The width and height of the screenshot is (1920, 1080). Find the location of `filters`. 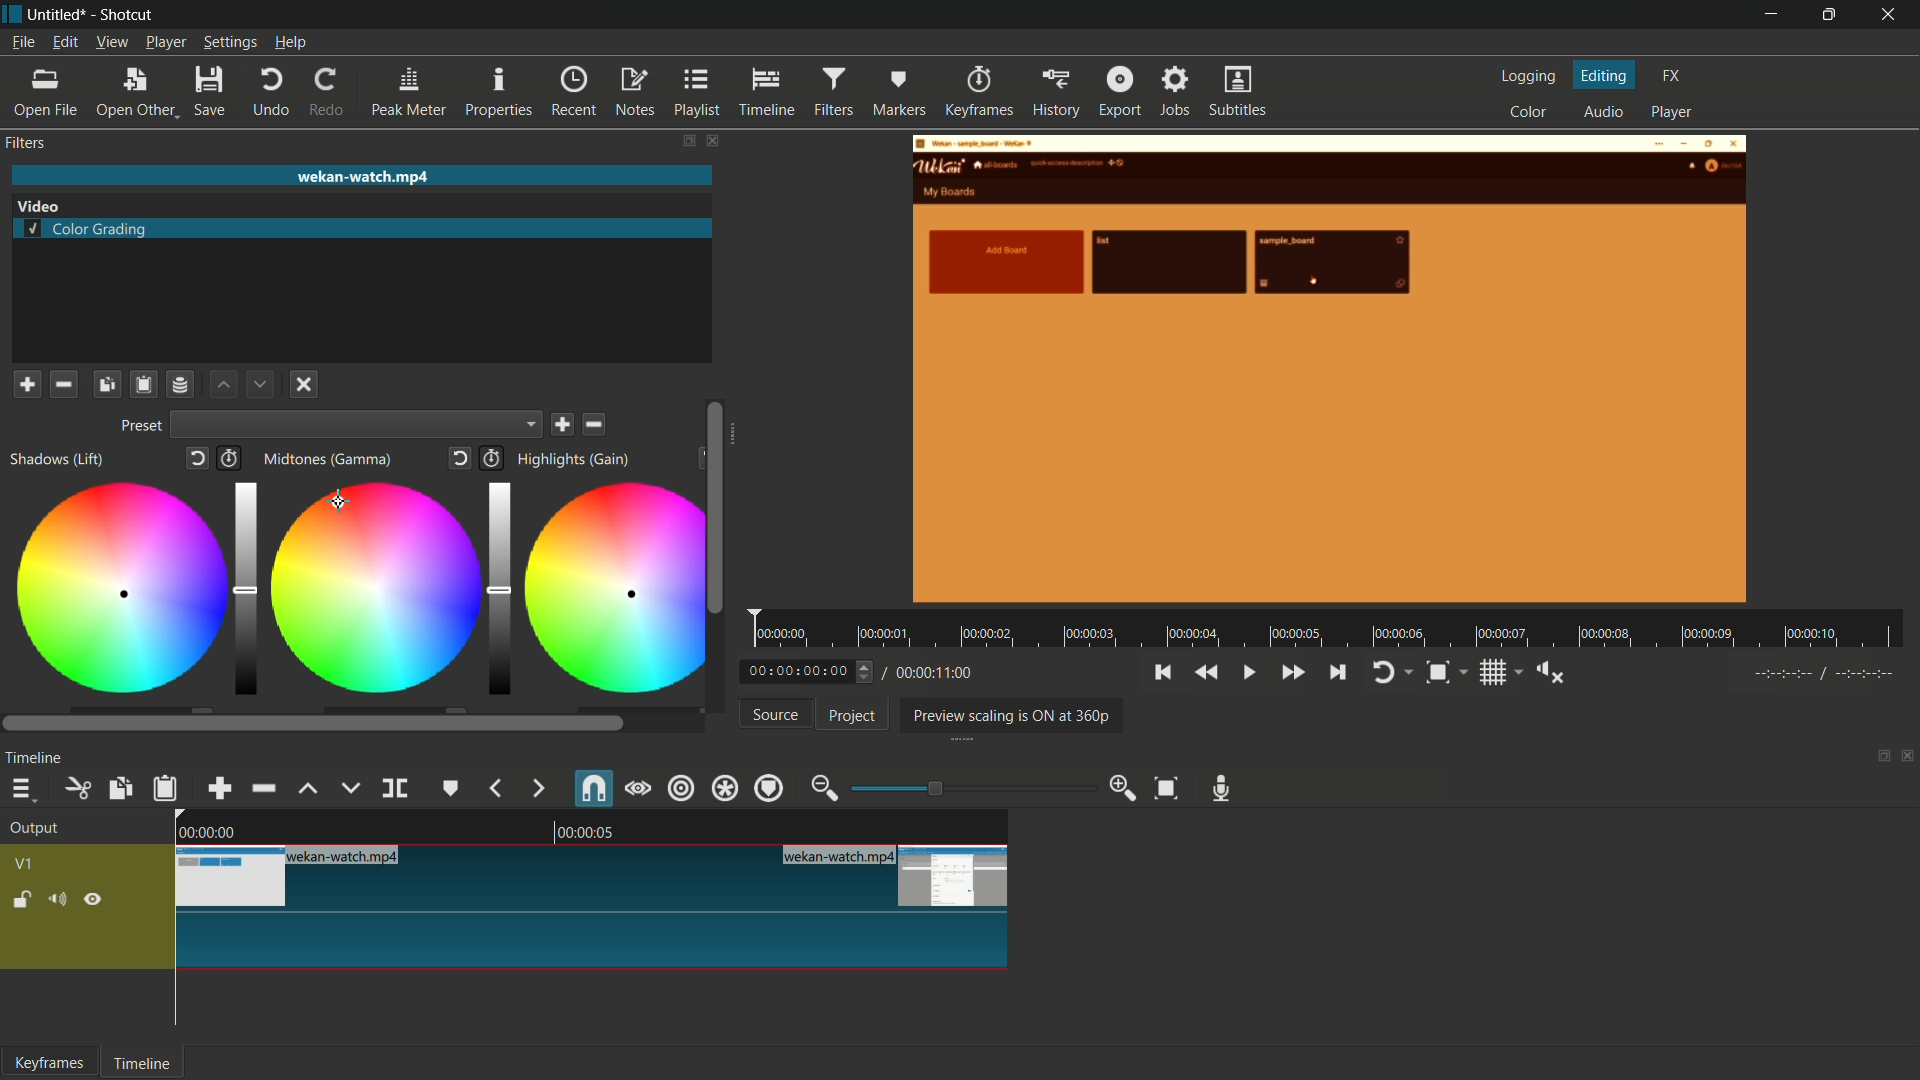

filters is located at coordinates (835, 92).